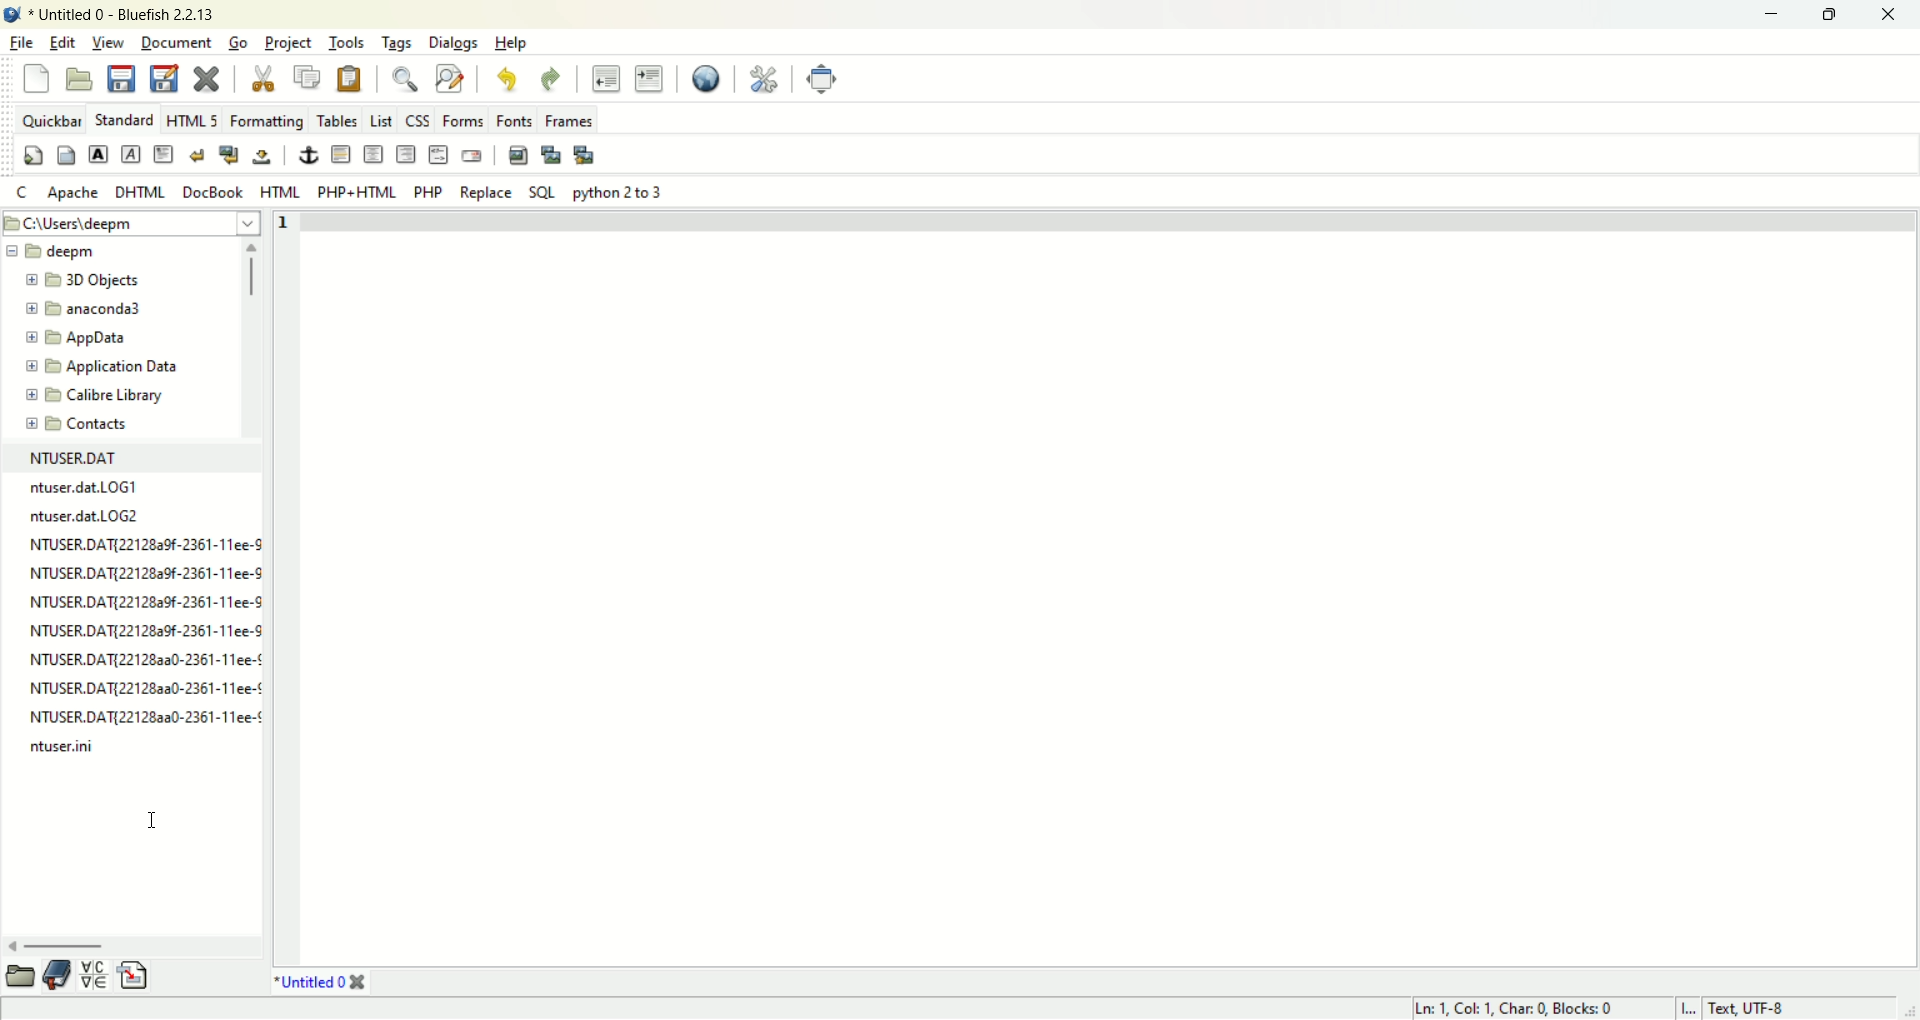  Describe the element at coordinates (62, 254) in the screenshot. I see `folder name` at that location.